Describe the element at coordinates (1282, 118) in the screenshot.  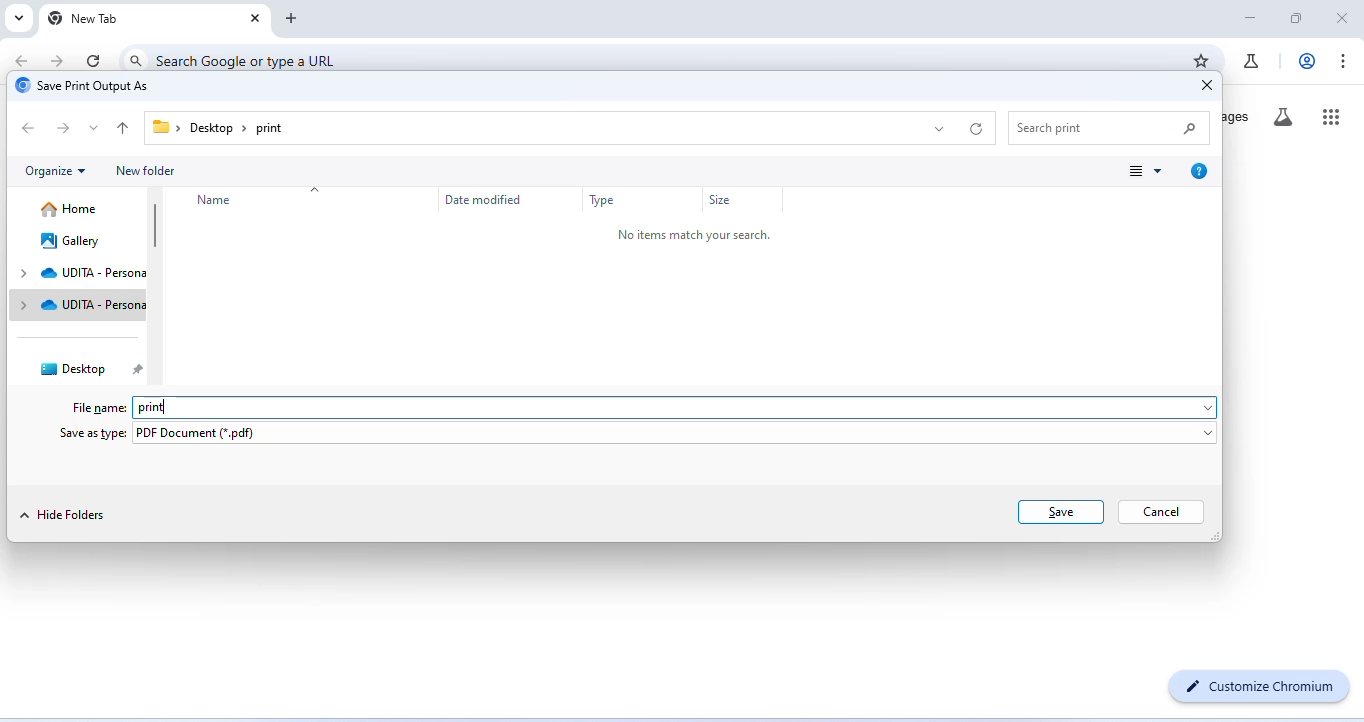
I see `search labs` at that location.